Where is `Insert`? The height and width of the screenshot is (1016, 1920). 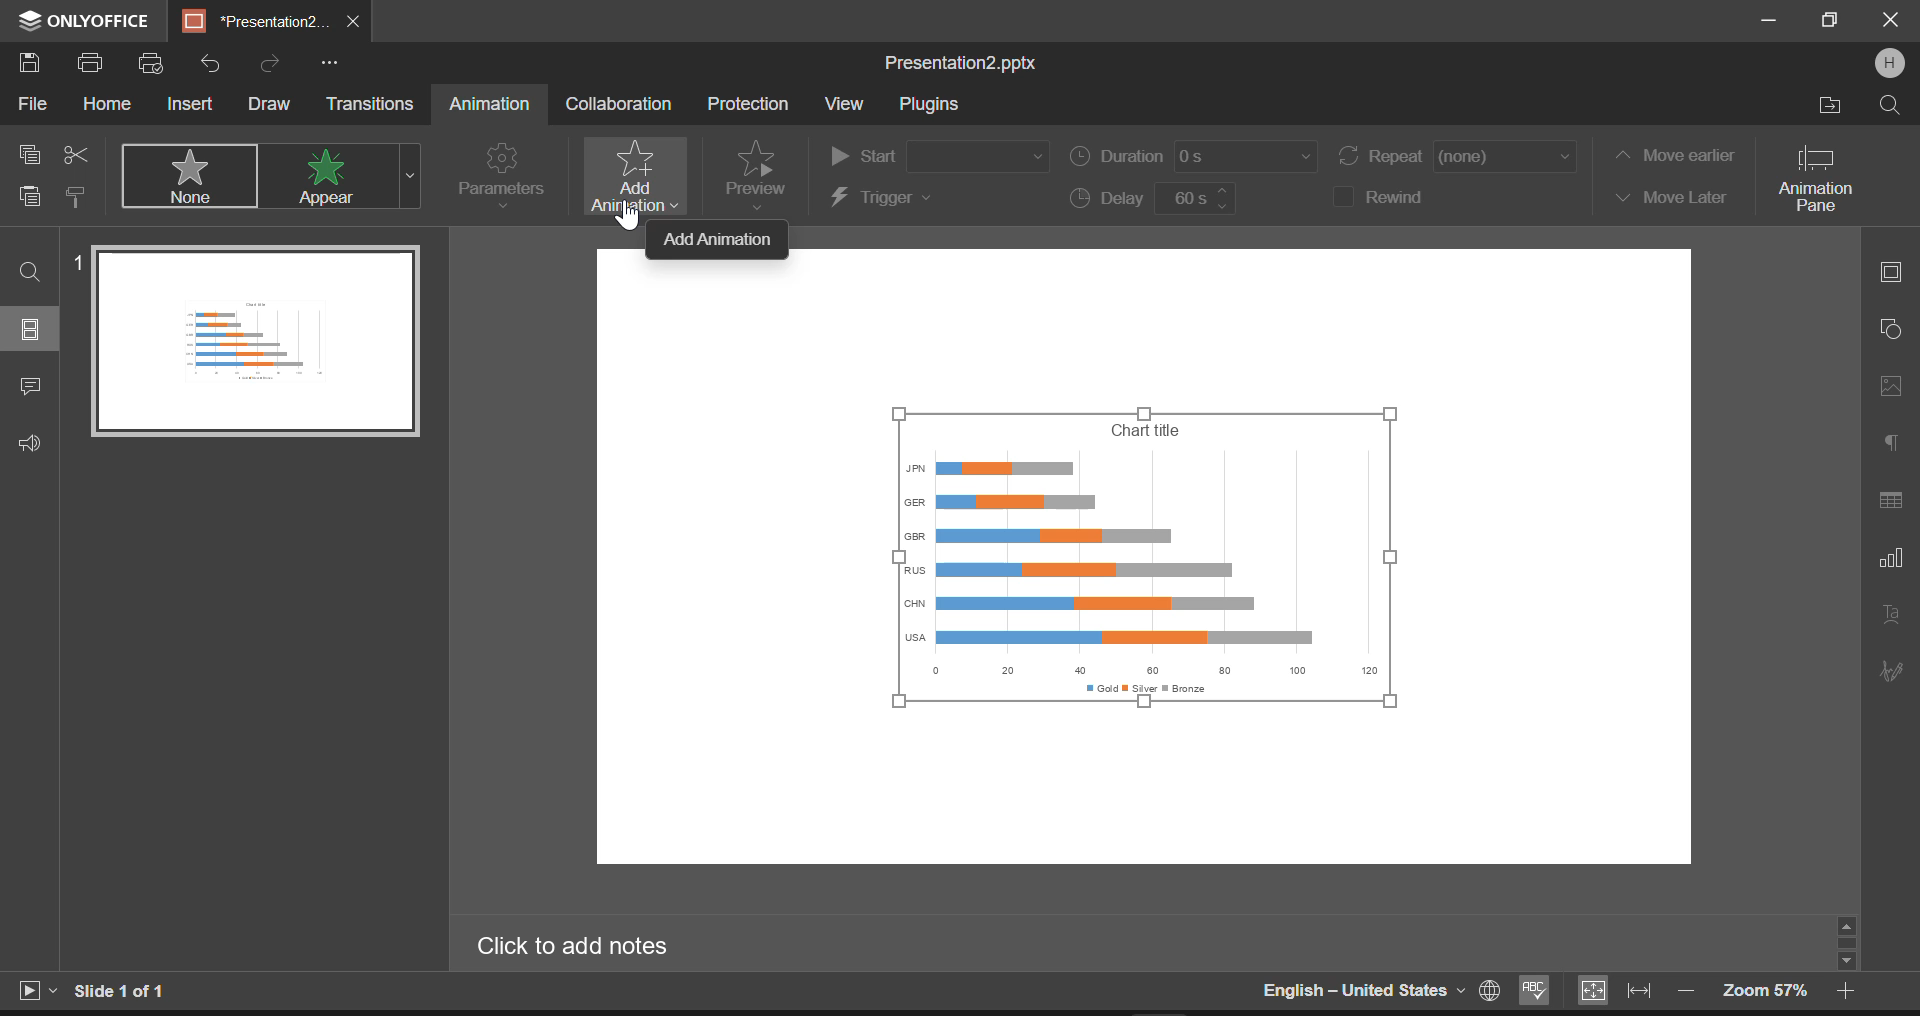
Insert is located at coordinates (191, 102).